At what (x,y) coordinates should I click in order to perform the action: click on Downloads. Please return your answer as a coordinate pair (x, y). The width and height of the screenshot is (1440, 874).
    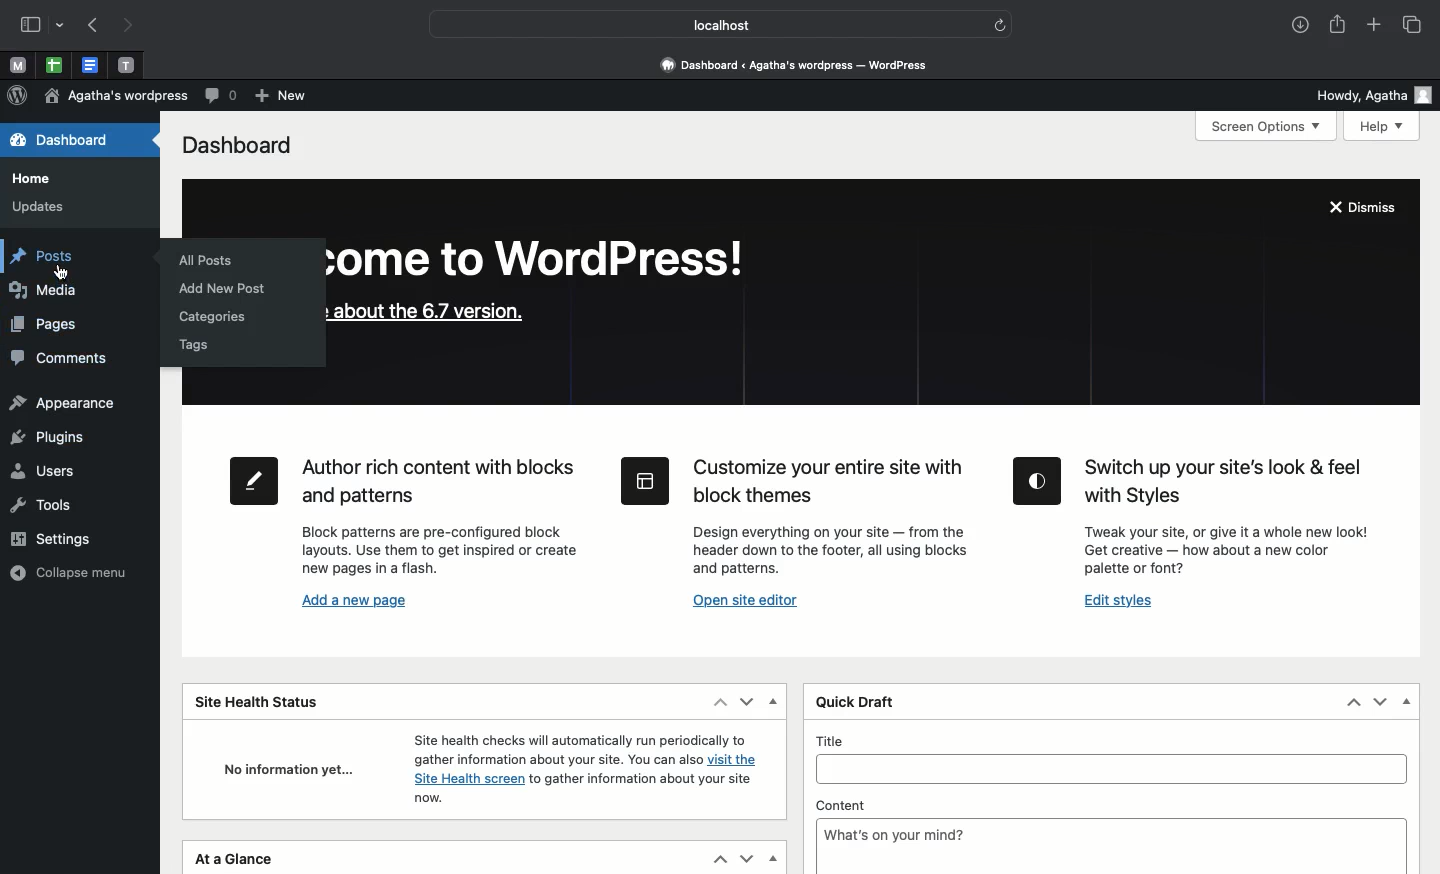
    Looking at the image, I should click on (1297, 26).